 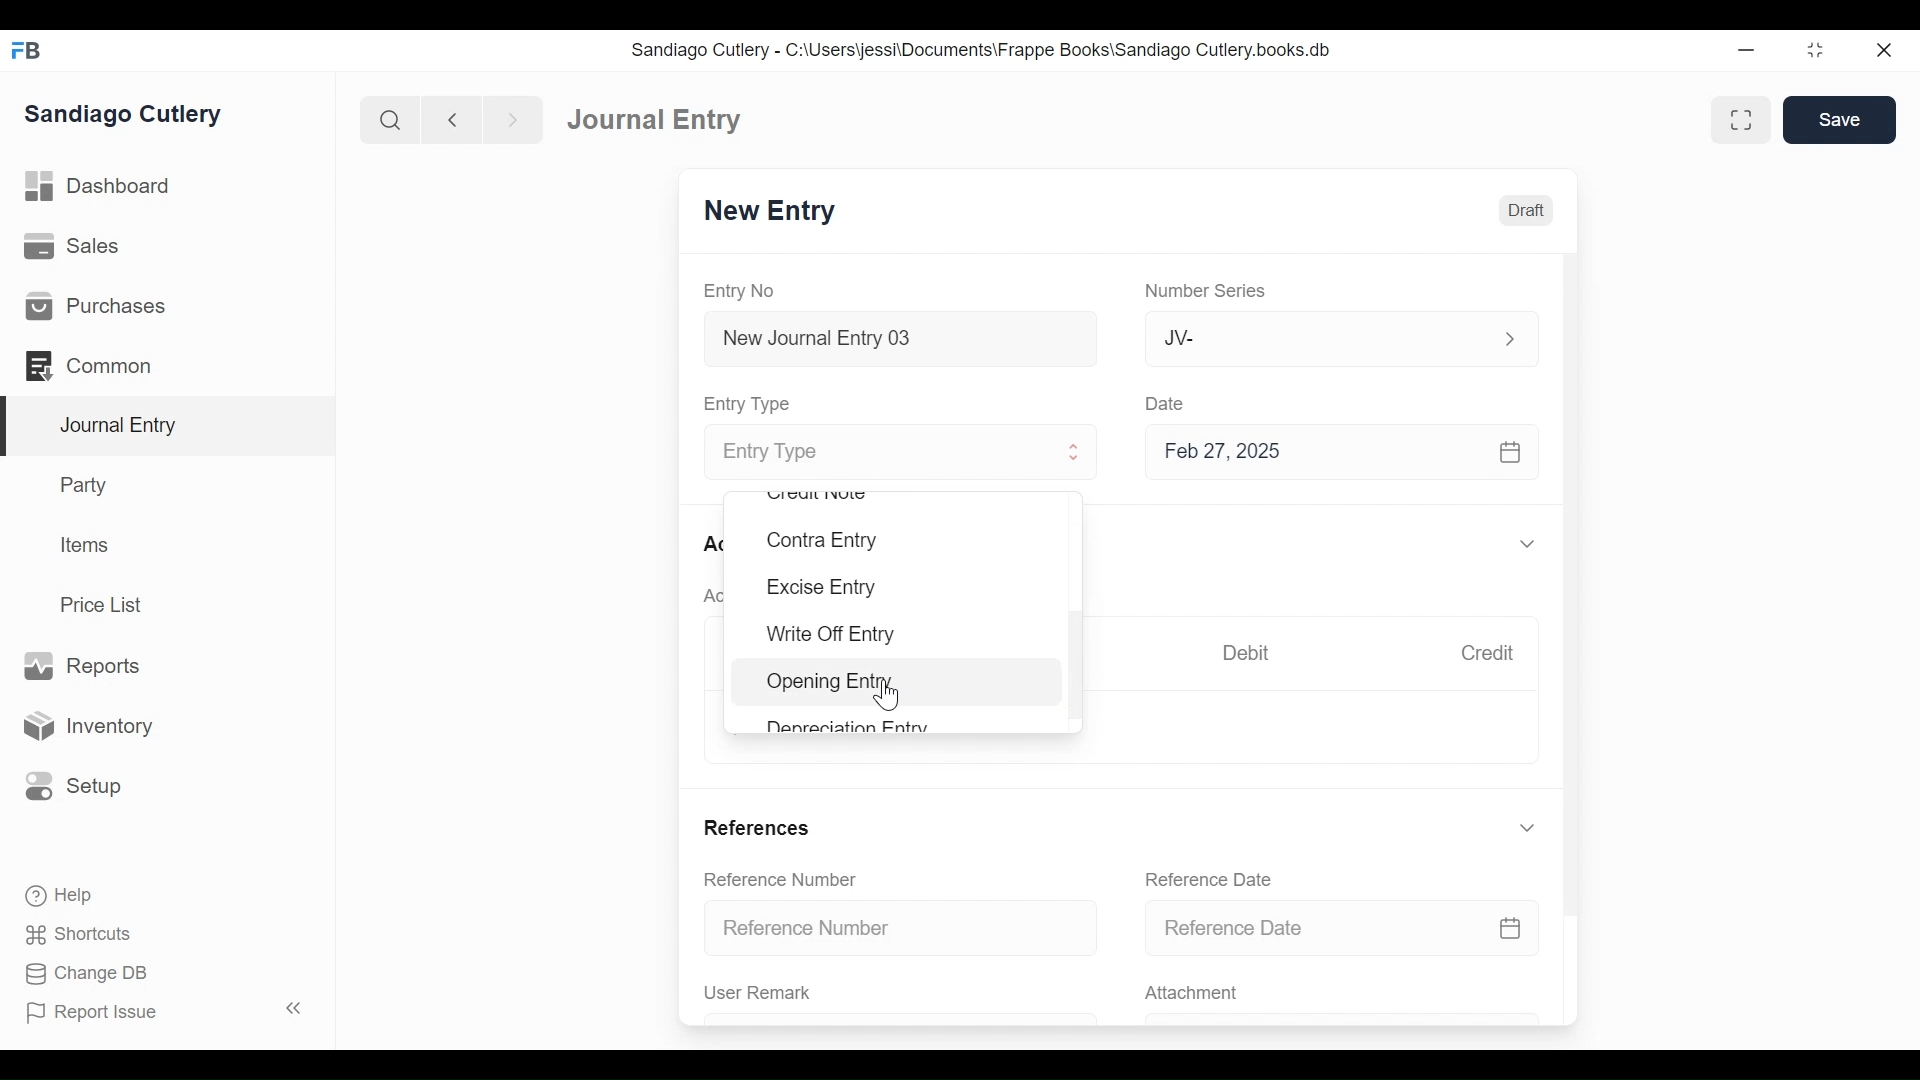 I want to click on Navigate back, so click(x=450, y=120).